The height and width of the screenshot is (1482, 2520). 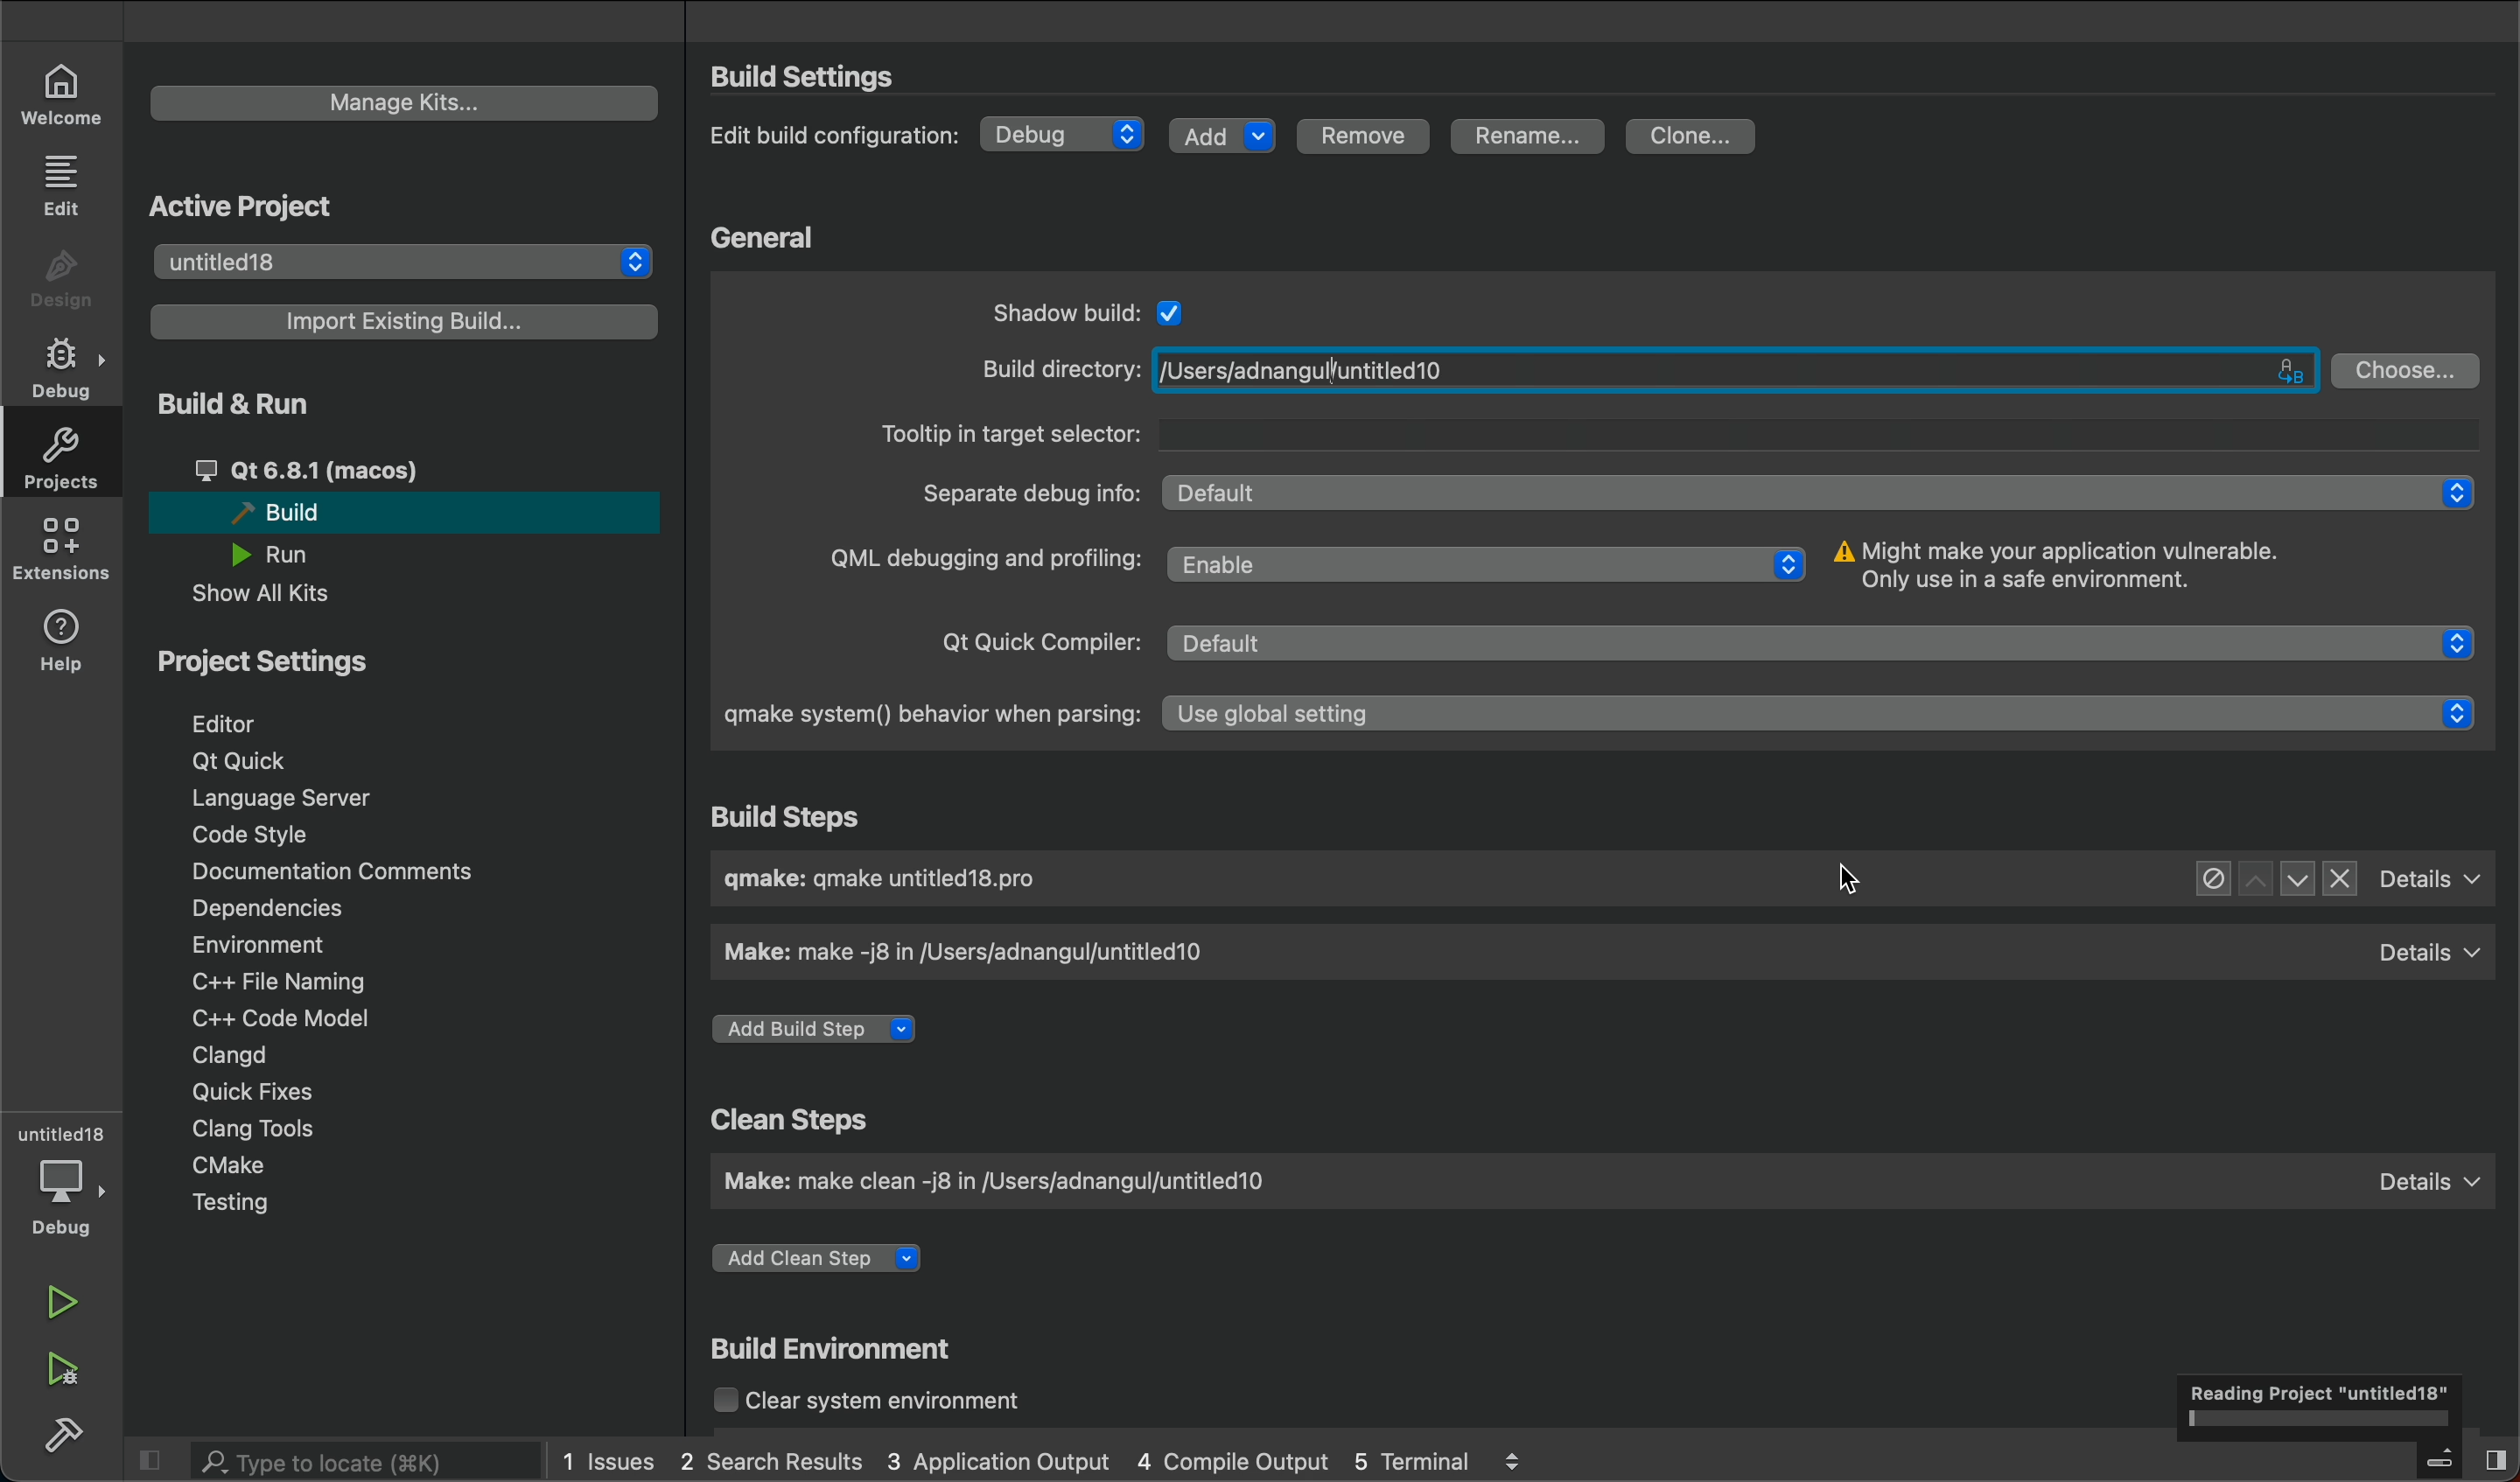 What do you see at coordinates (1529, 137) in the screenshot?
I see `Rename...` at bounding box center [1529, 137].